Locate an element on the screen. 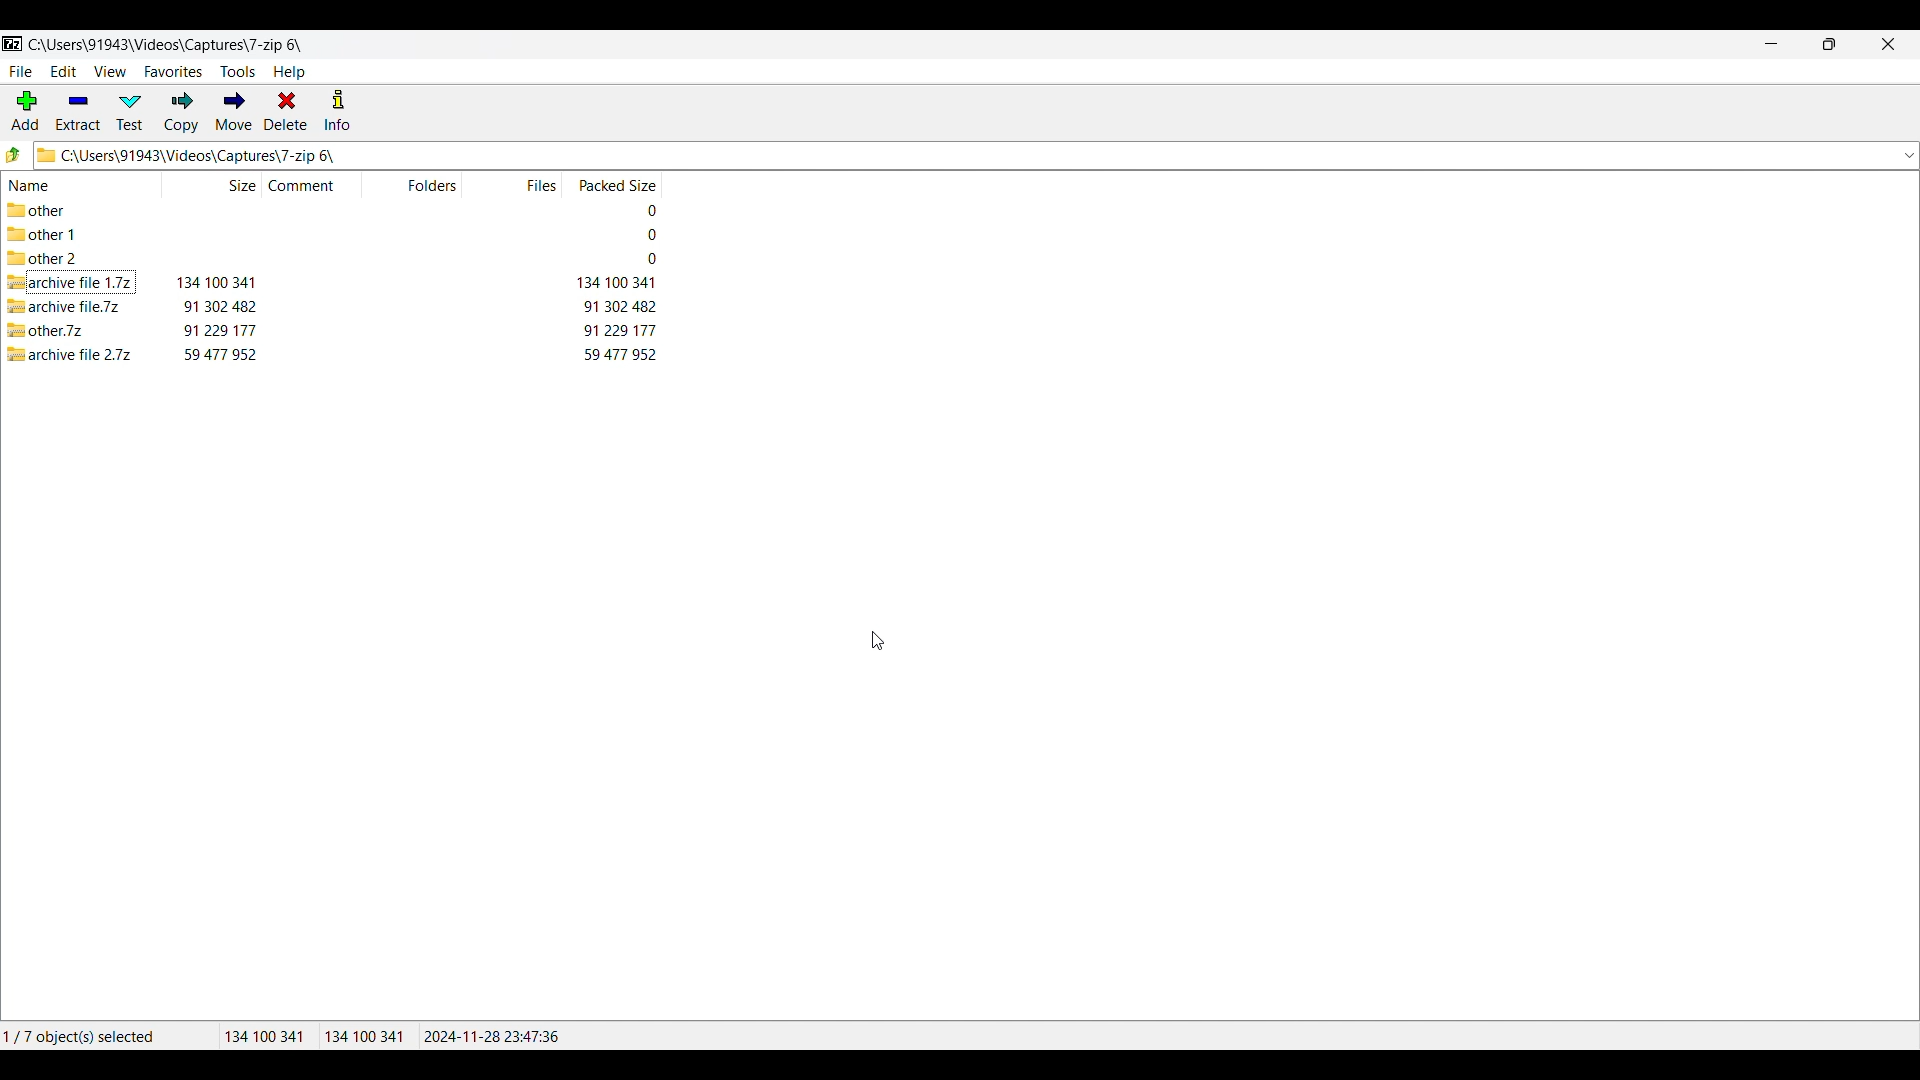 The width and height of the screenshot is (1920, 1080). packed size is located at coordinates (614, 283).